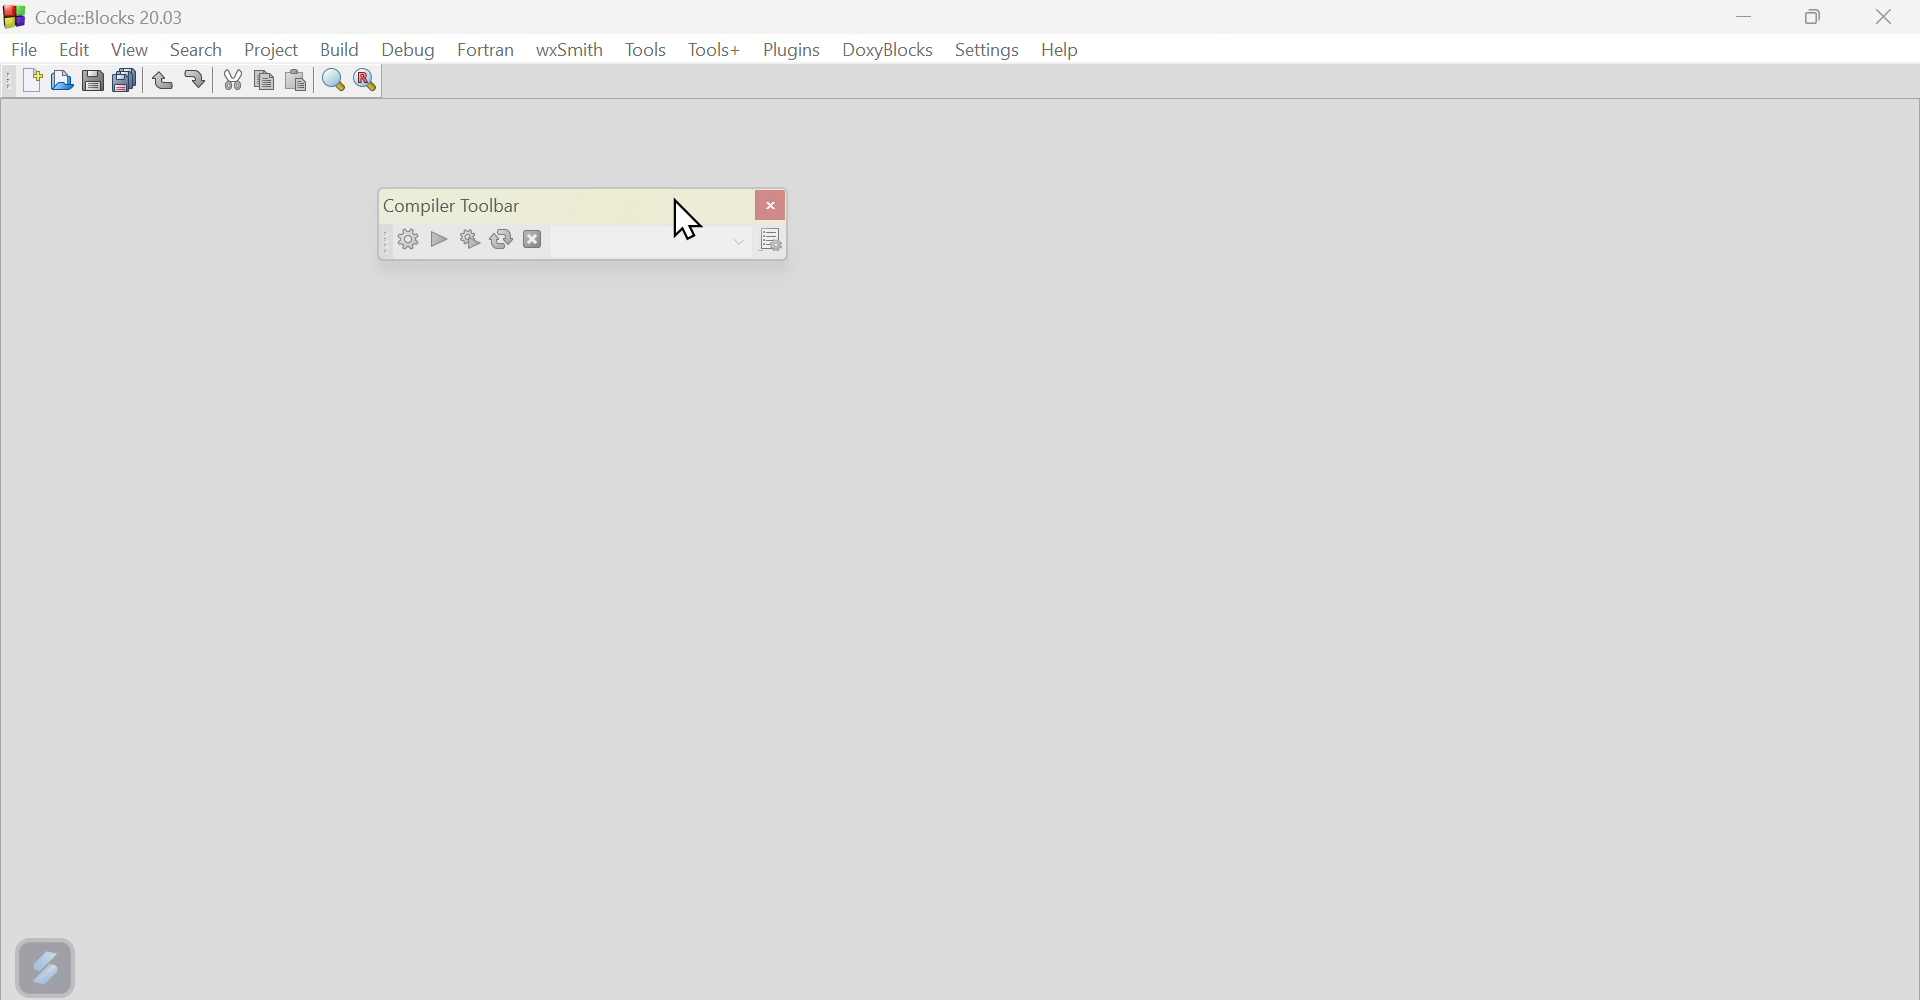 Image resolution: width=1920 pixels, height=1000 pixels. I want to click on Save multiple, so click(124, 77).